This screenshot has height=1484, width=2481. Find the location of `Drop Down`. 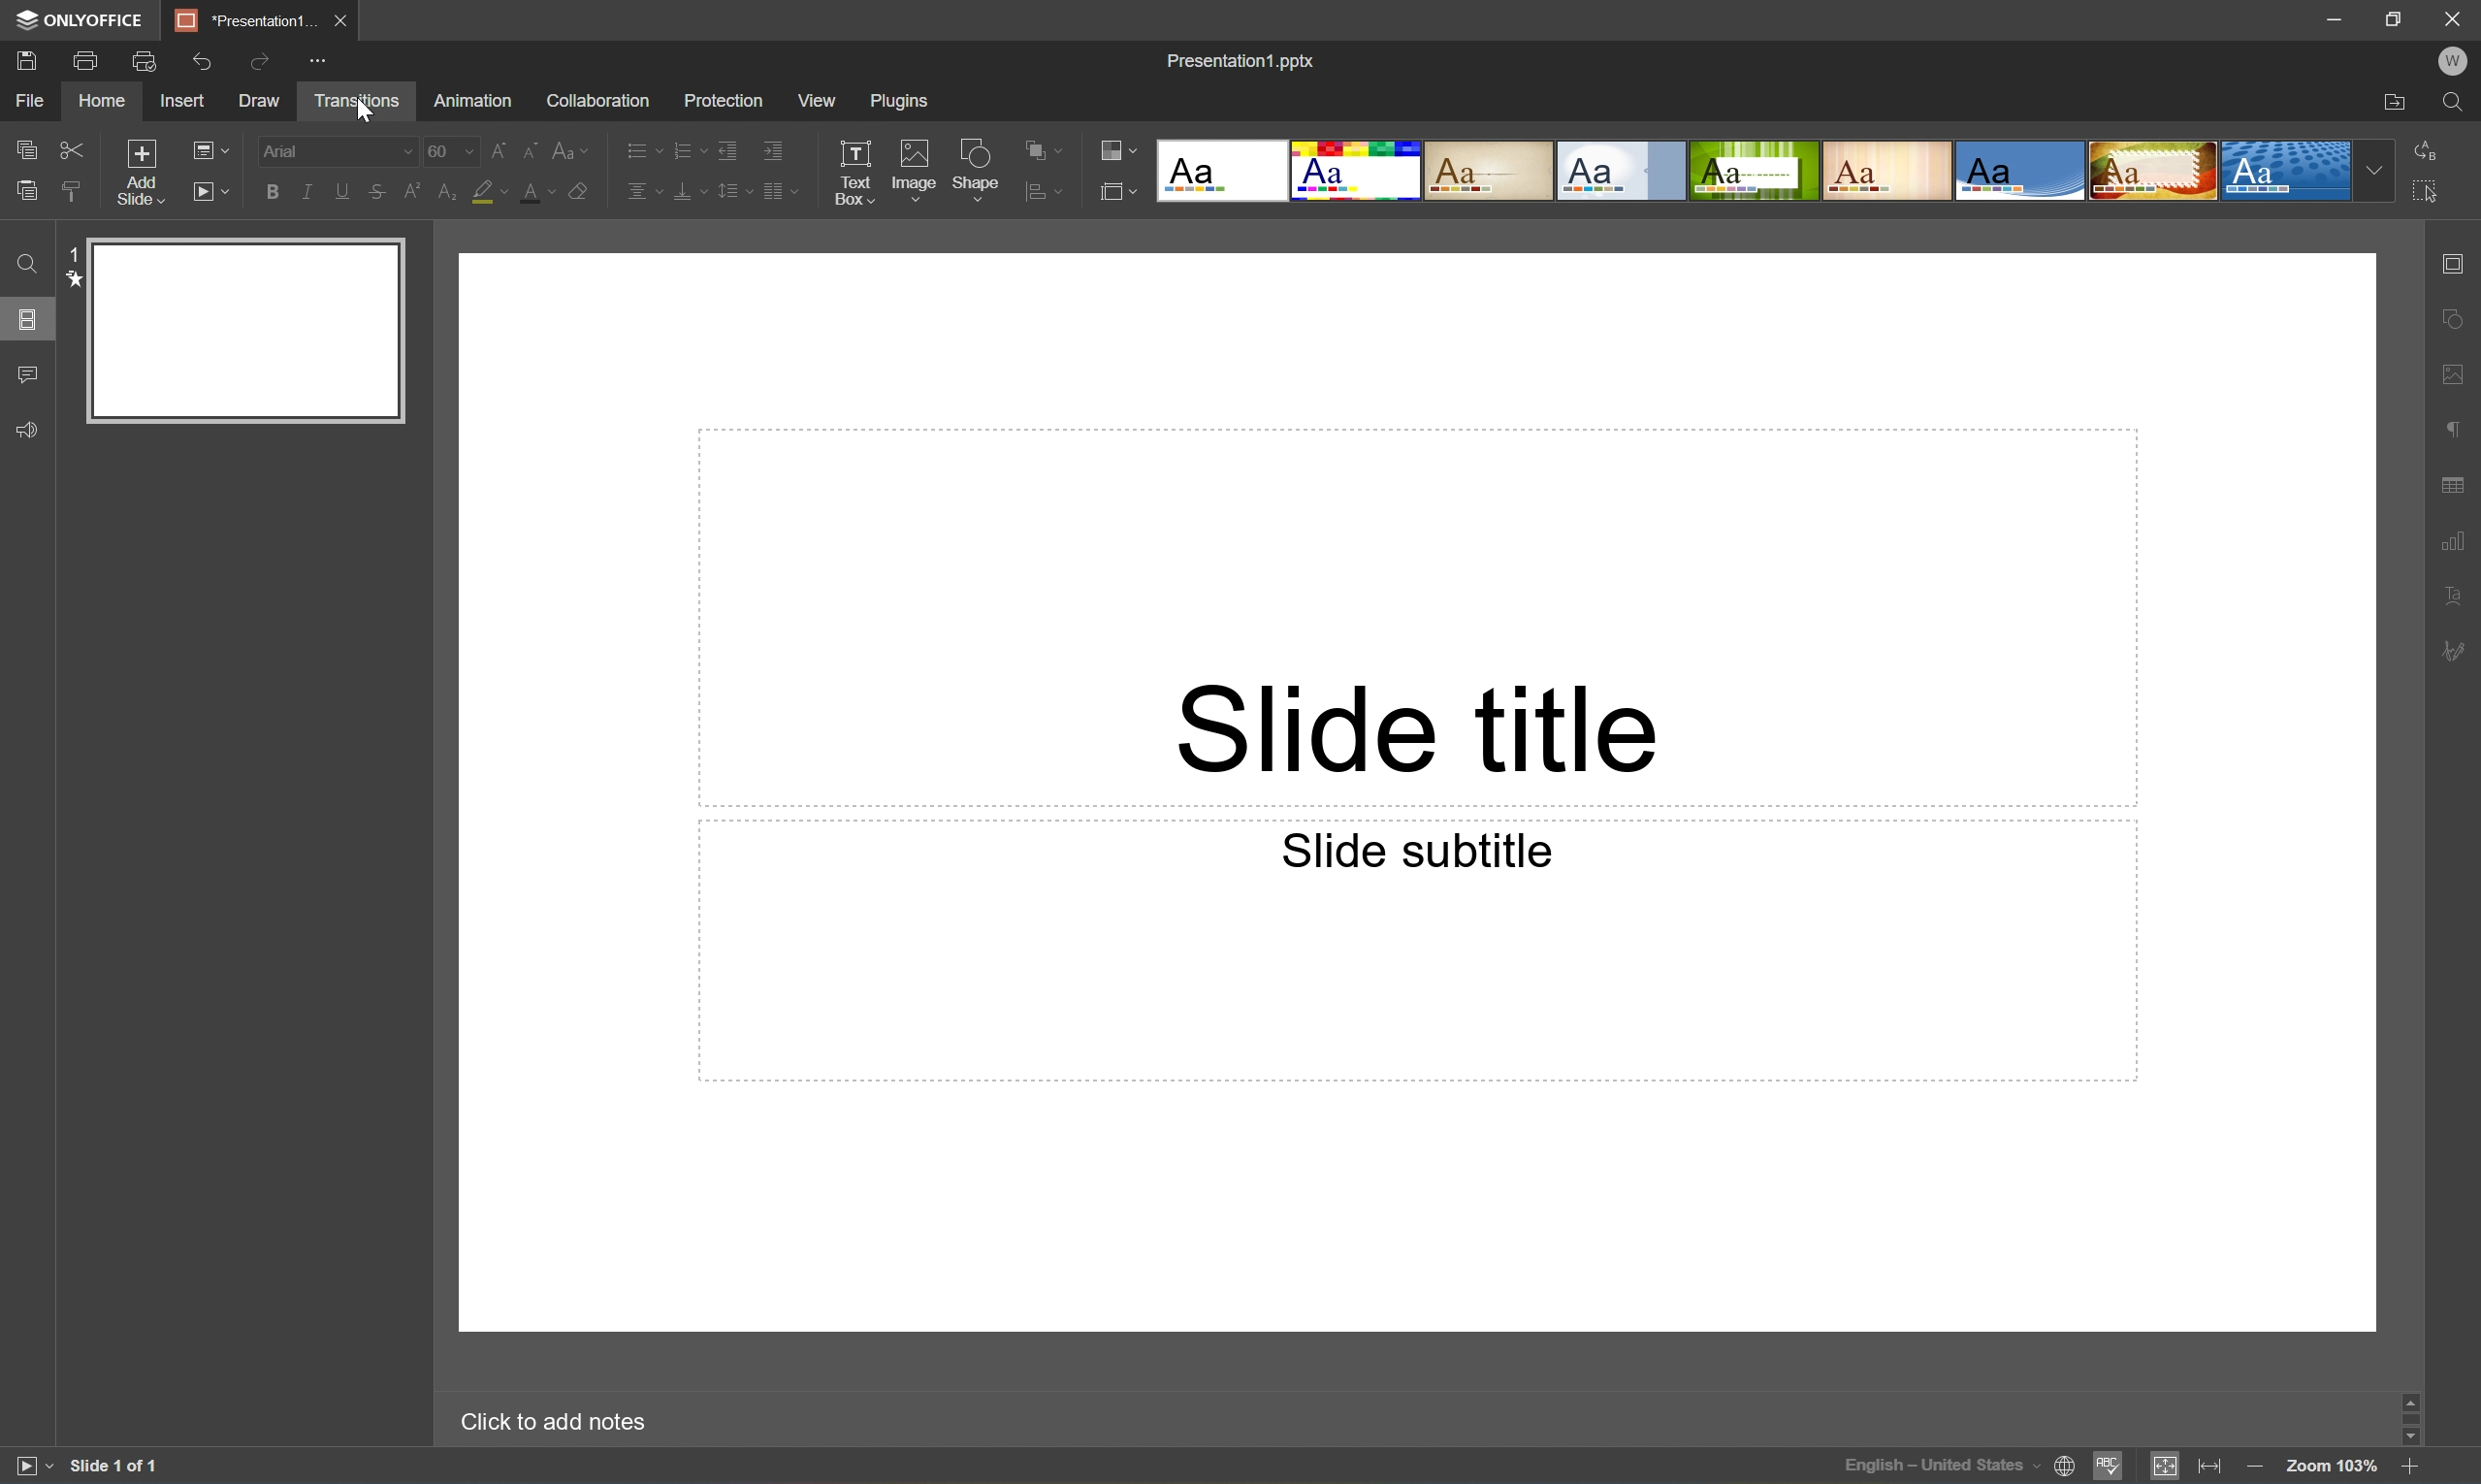

Drop Down is located at coordinates (2380, 172).